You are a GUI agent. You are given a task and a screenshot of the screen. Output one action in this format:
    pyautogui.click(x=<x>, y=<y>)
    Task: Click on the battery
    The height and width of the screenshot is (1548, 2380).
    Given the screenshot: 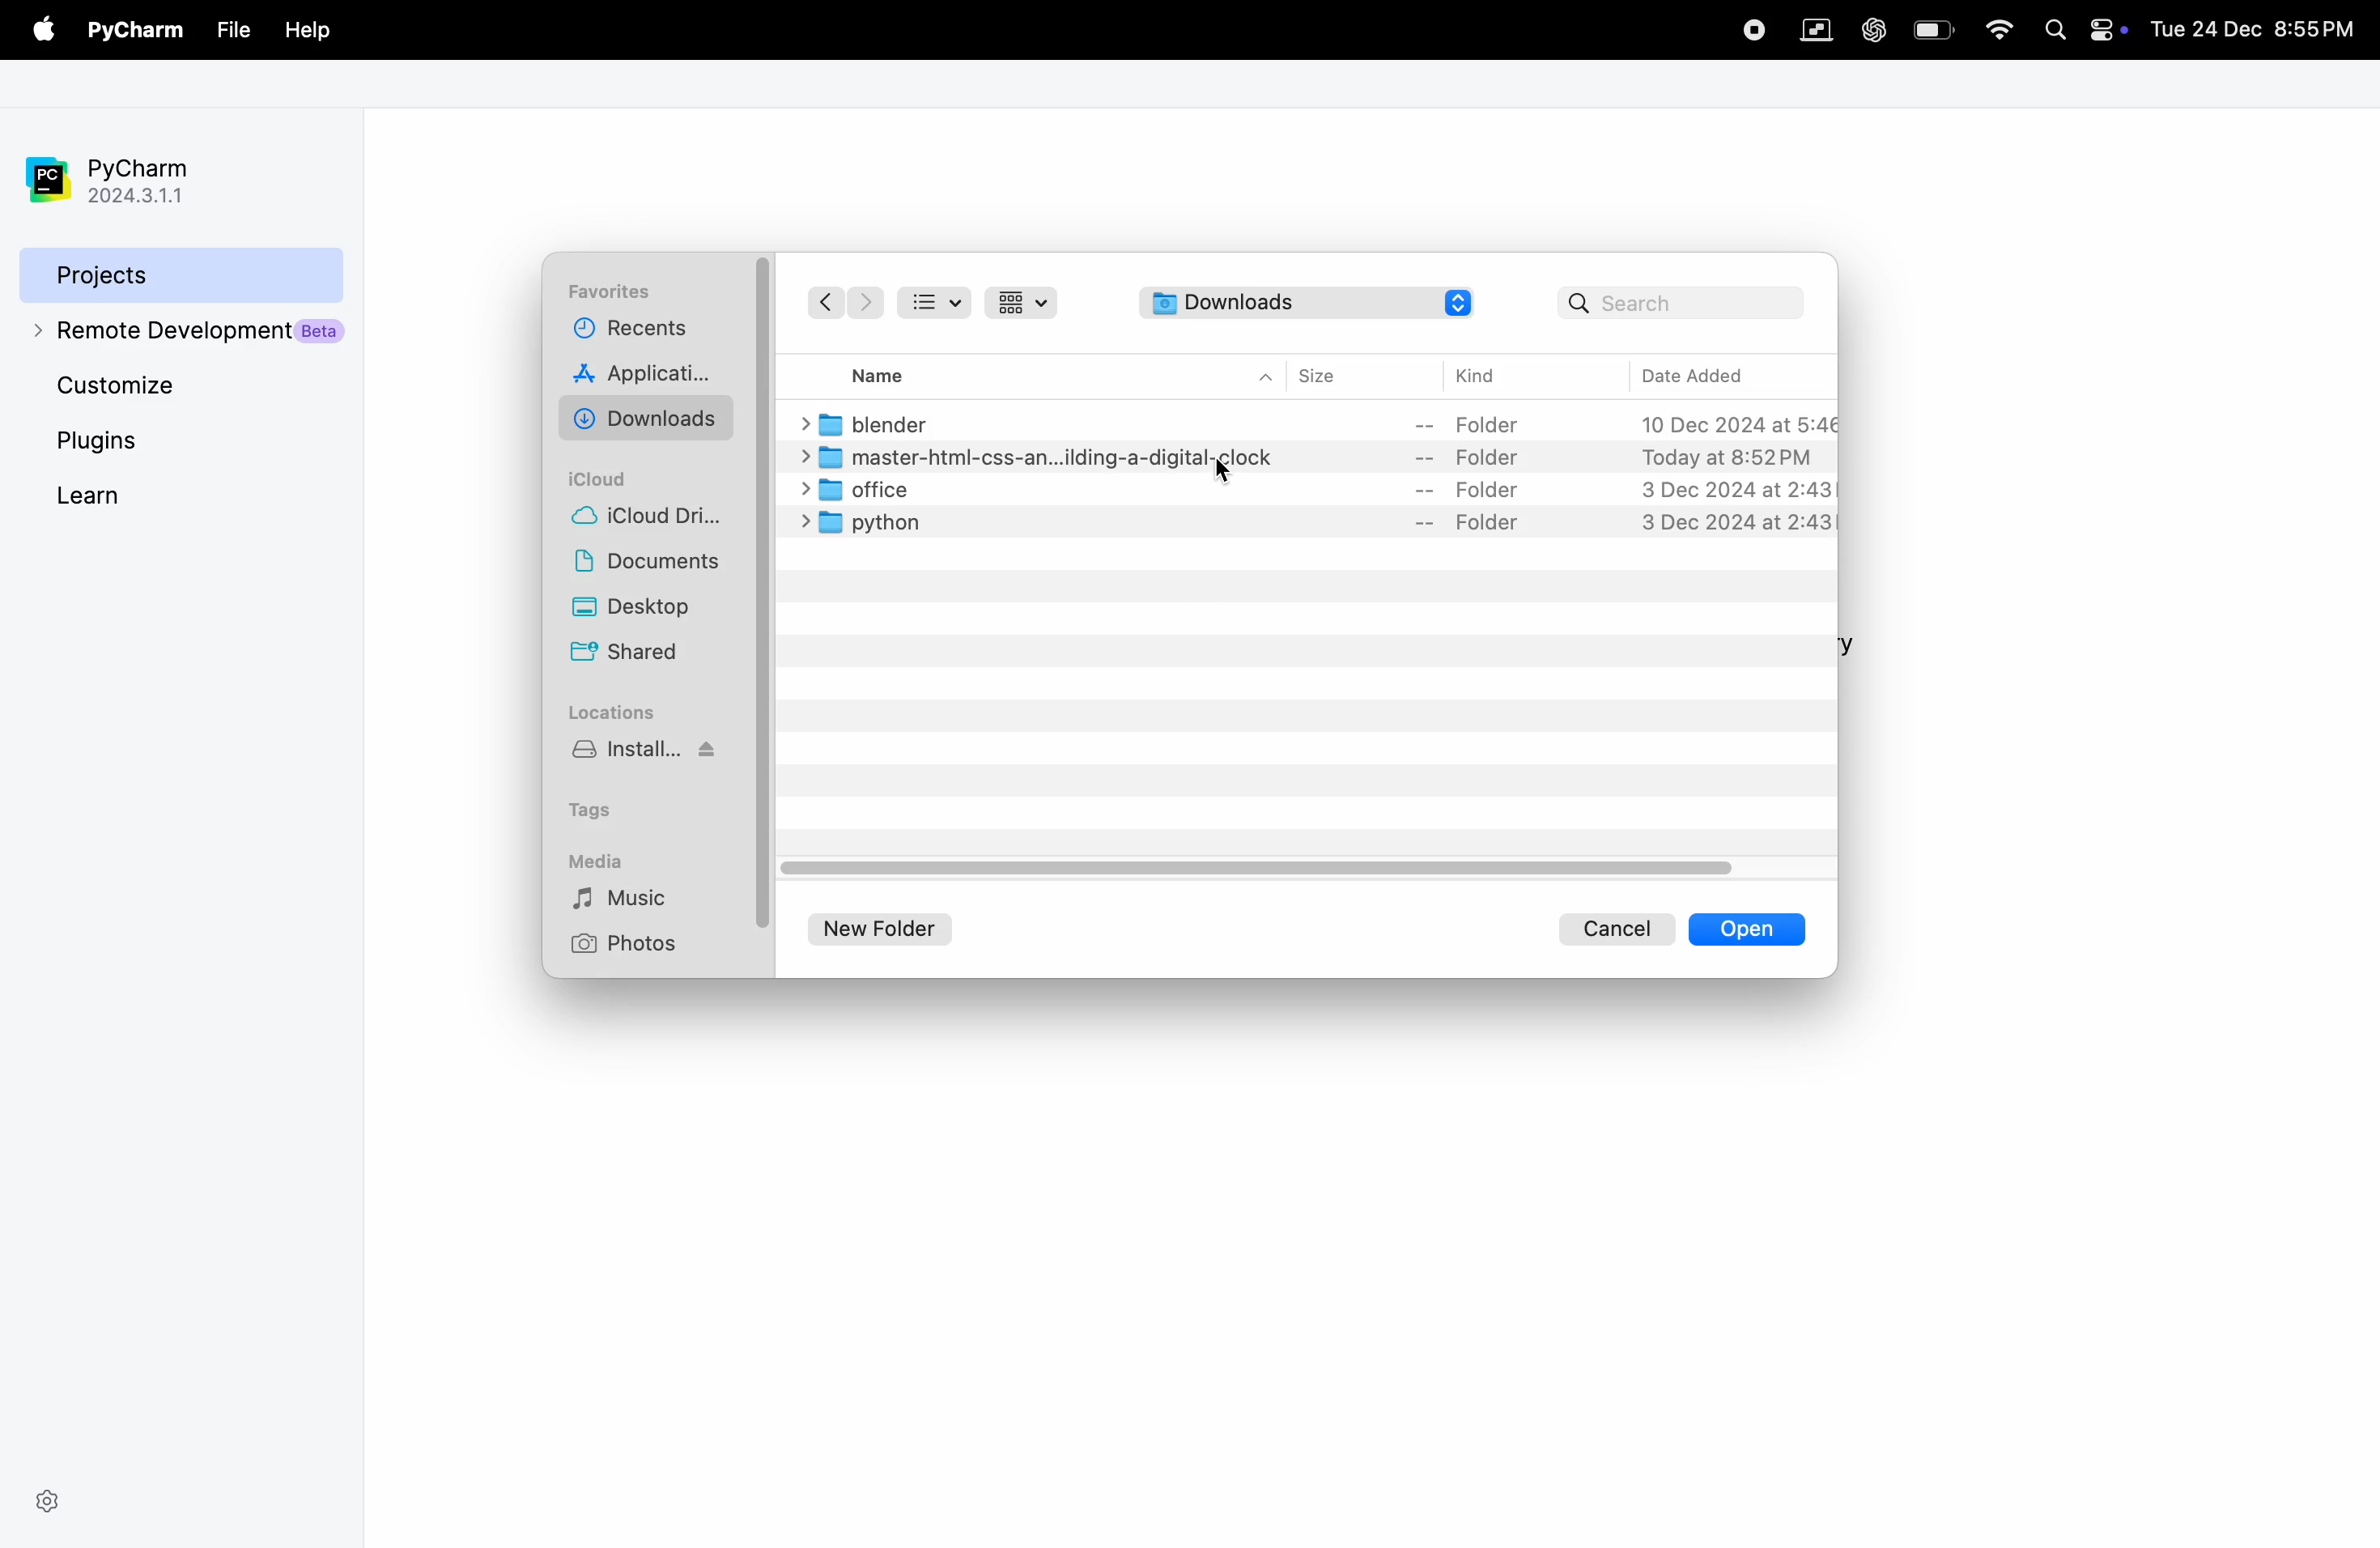 What is the action you would take?
    pyautogui.click(x=1933, y=28)
    